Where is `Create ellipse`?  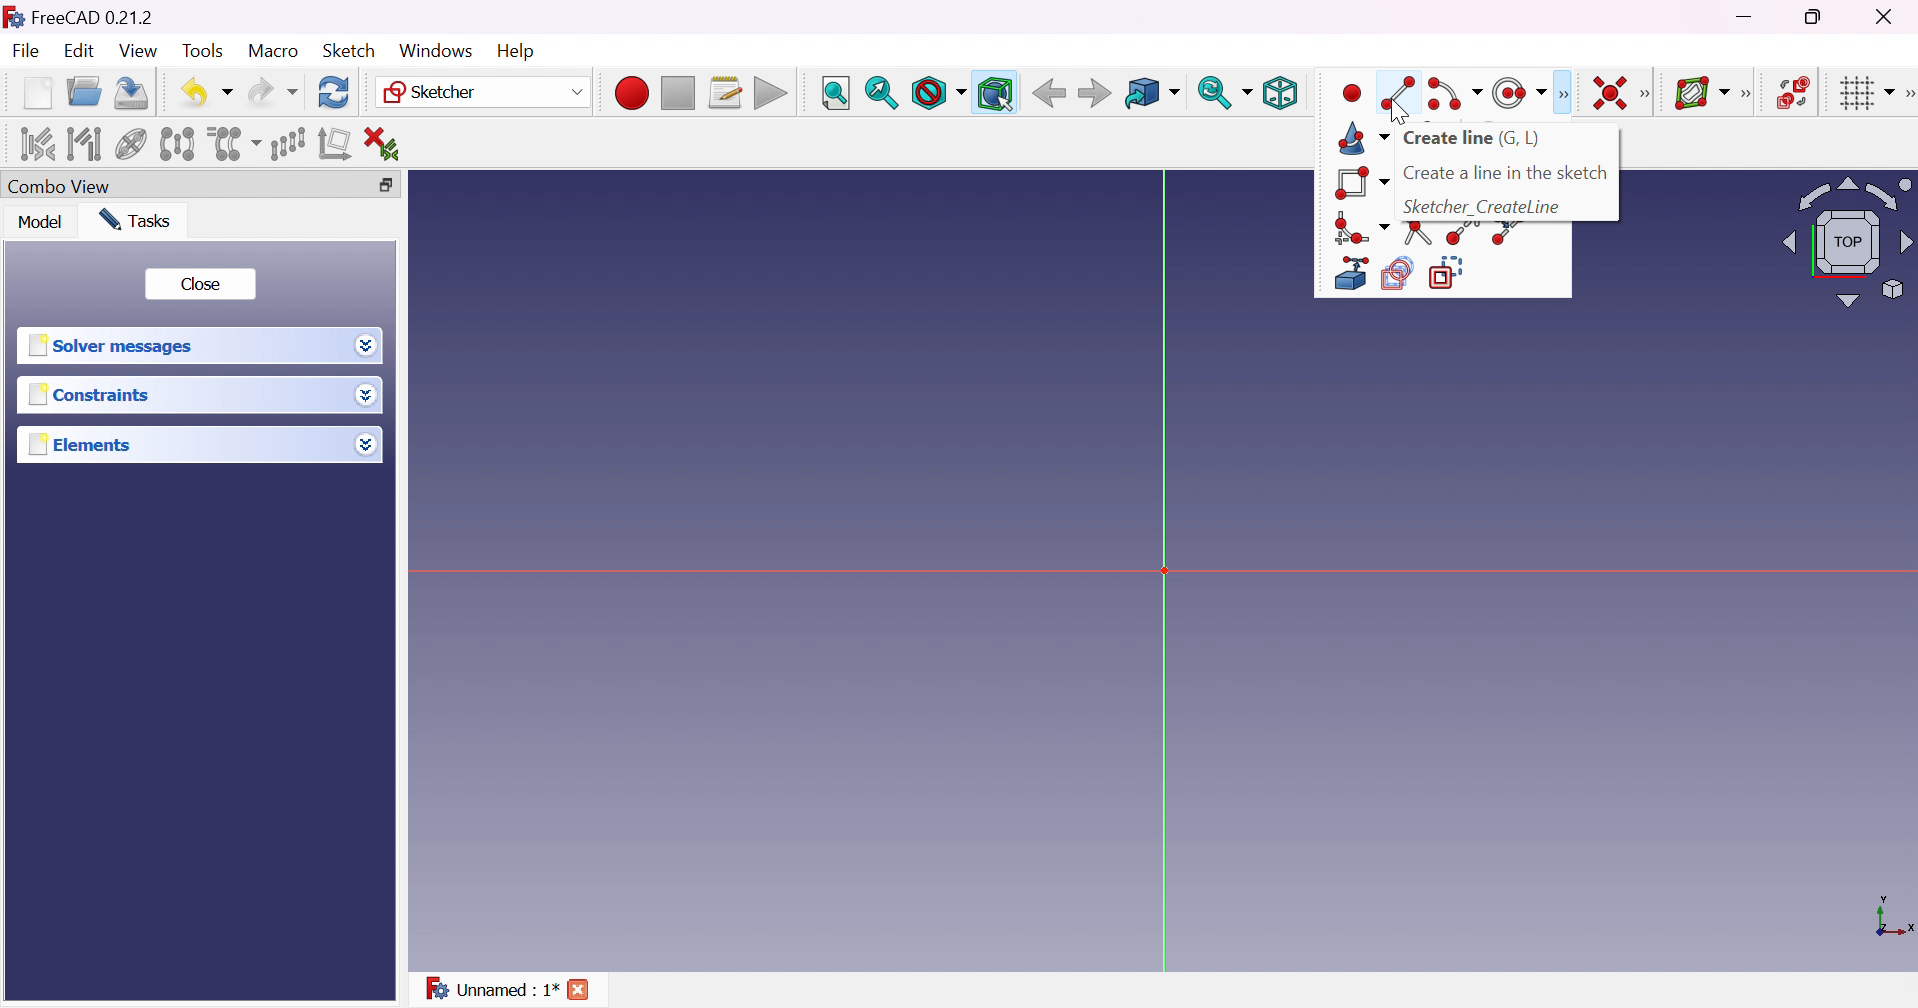
Create ellipse is located at coordinates (1514, 92).